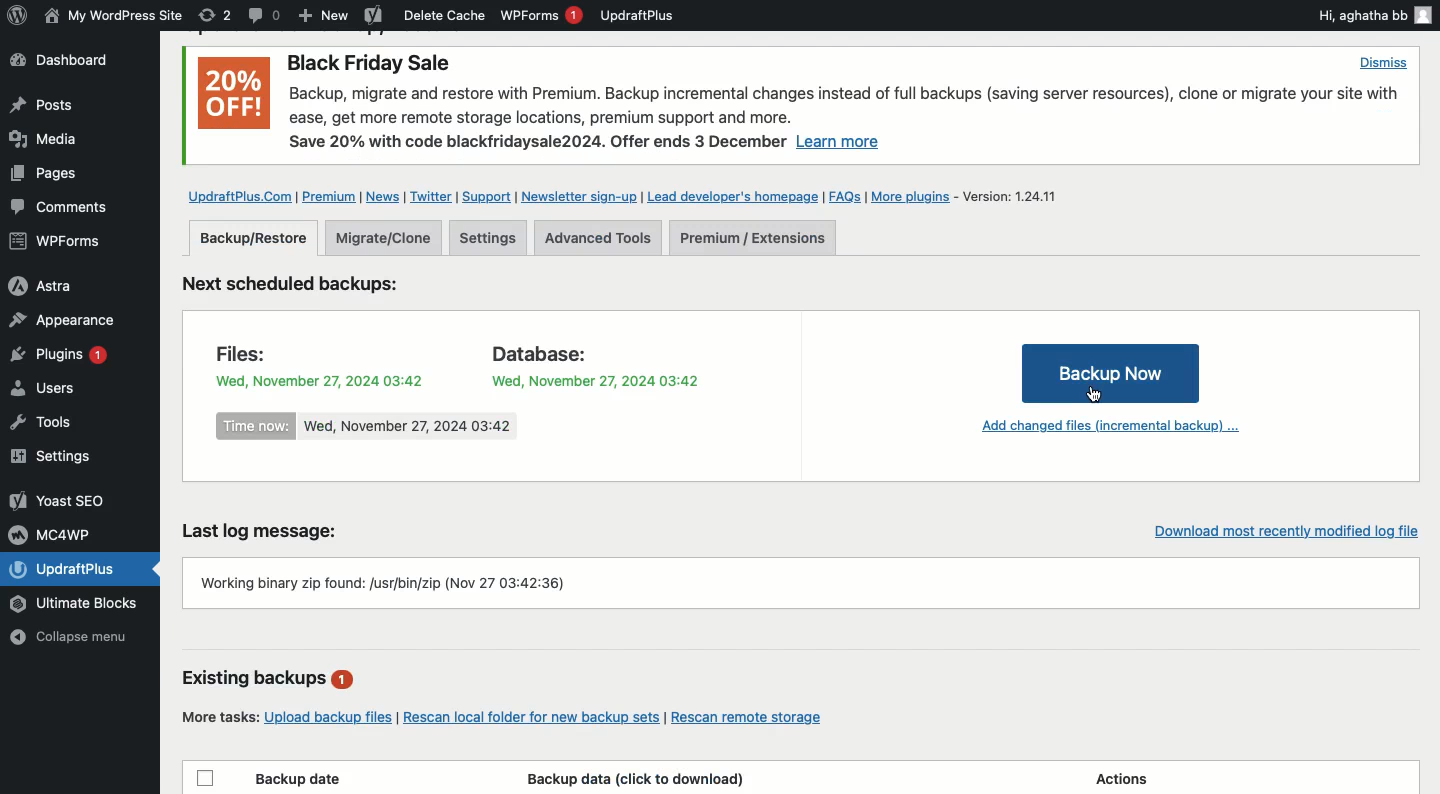 The height and width of the screenshot is (794, 1440). What do you see at coordinates (40, 105) in the screenshot?
I see `Posts` at bounding box center [40, 105].